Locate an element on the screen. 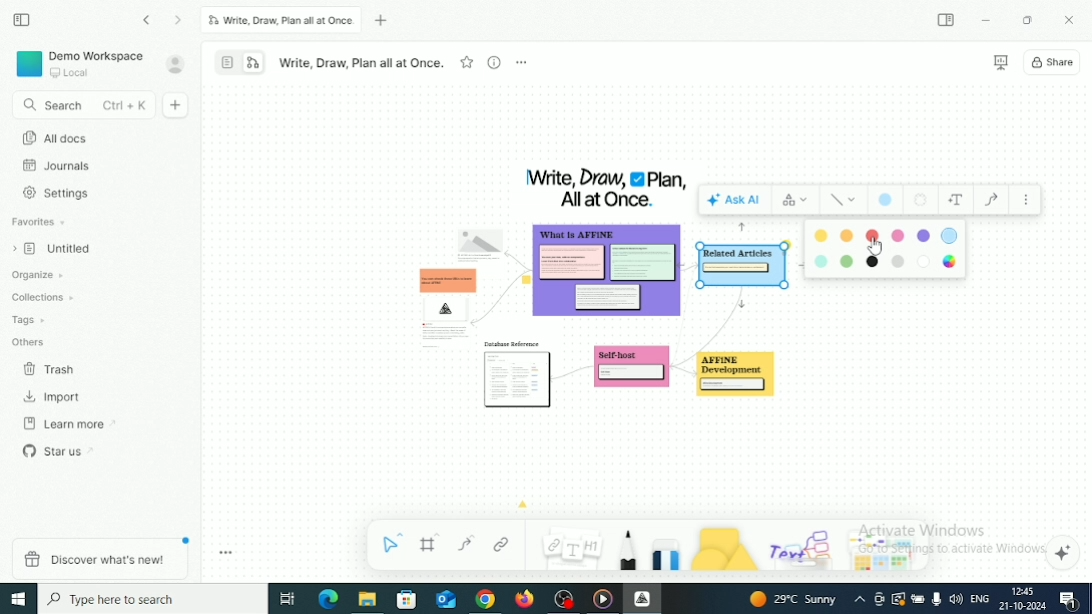 Image resolution: width=1092 pixels, height=614 pixels. Others is located at coordinates (803, 546).